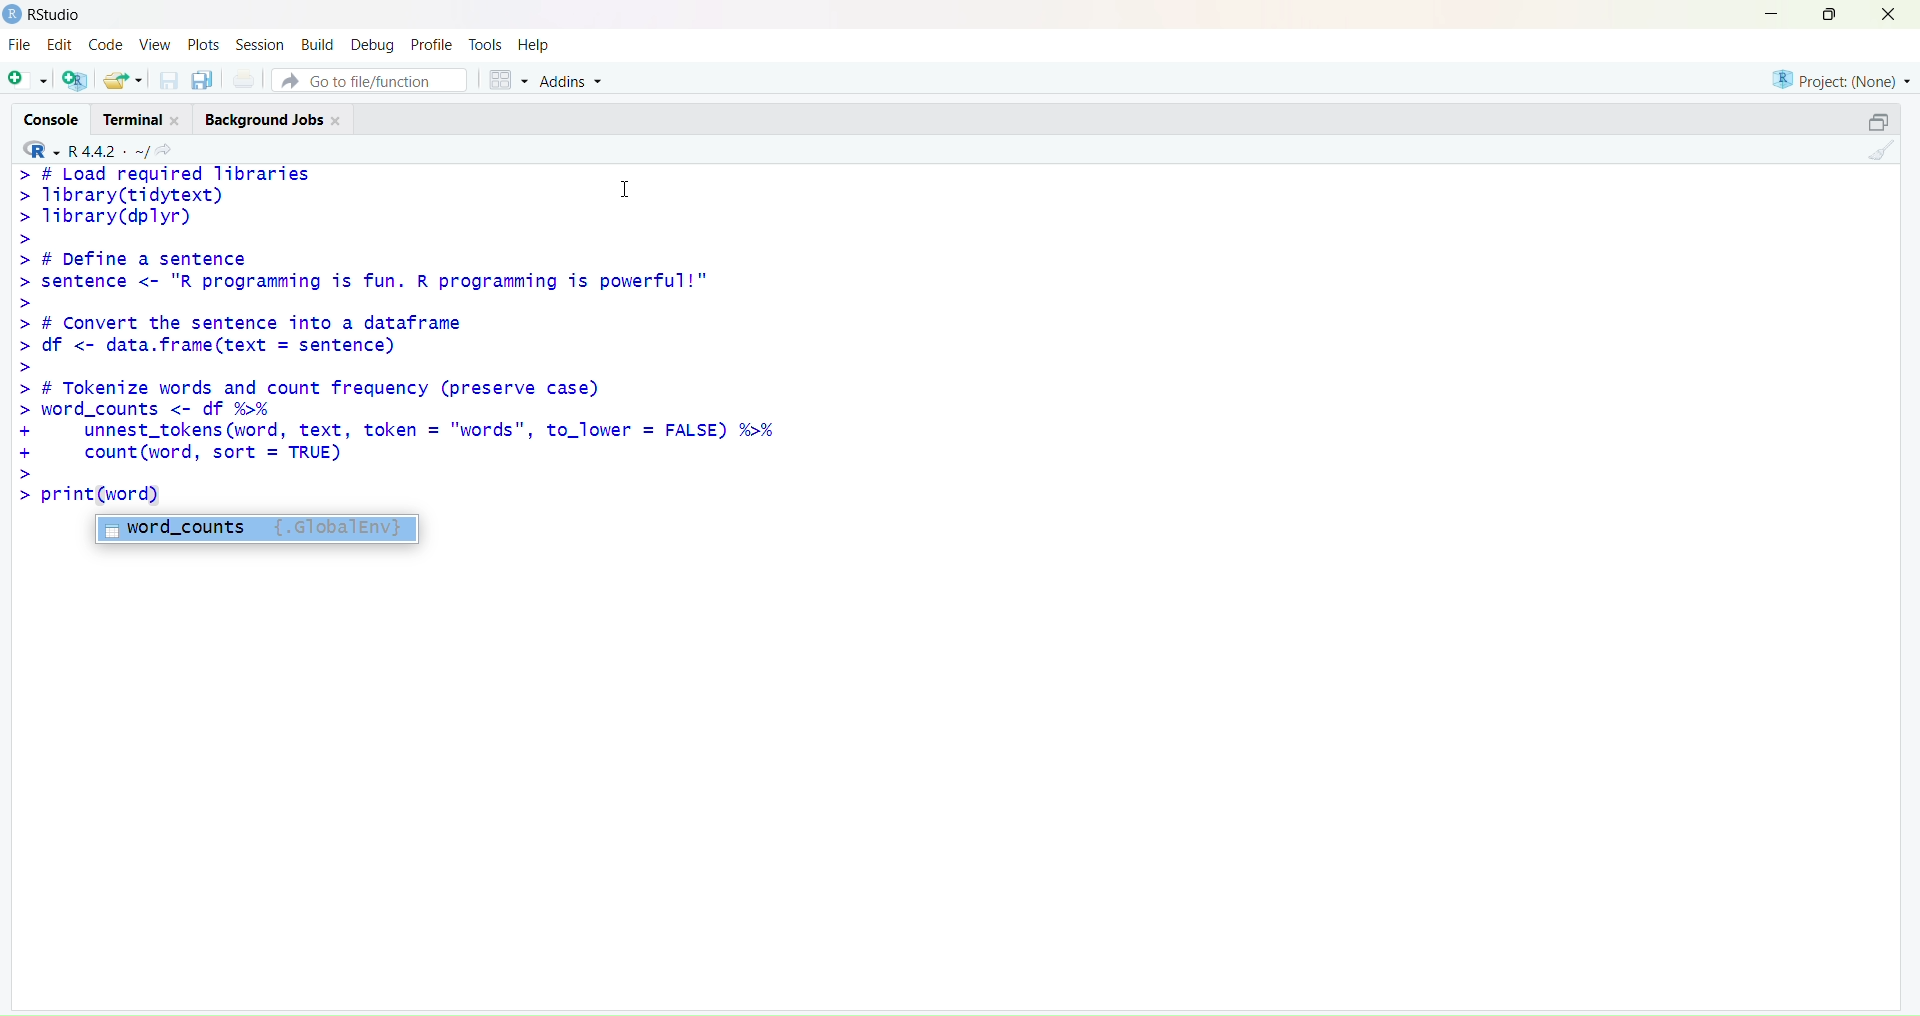 Image resolution: width=1920 pixels, height=1016 pixels. Describe the element at coordinates (22, 44) in the screenshot. I see `file` at that location.